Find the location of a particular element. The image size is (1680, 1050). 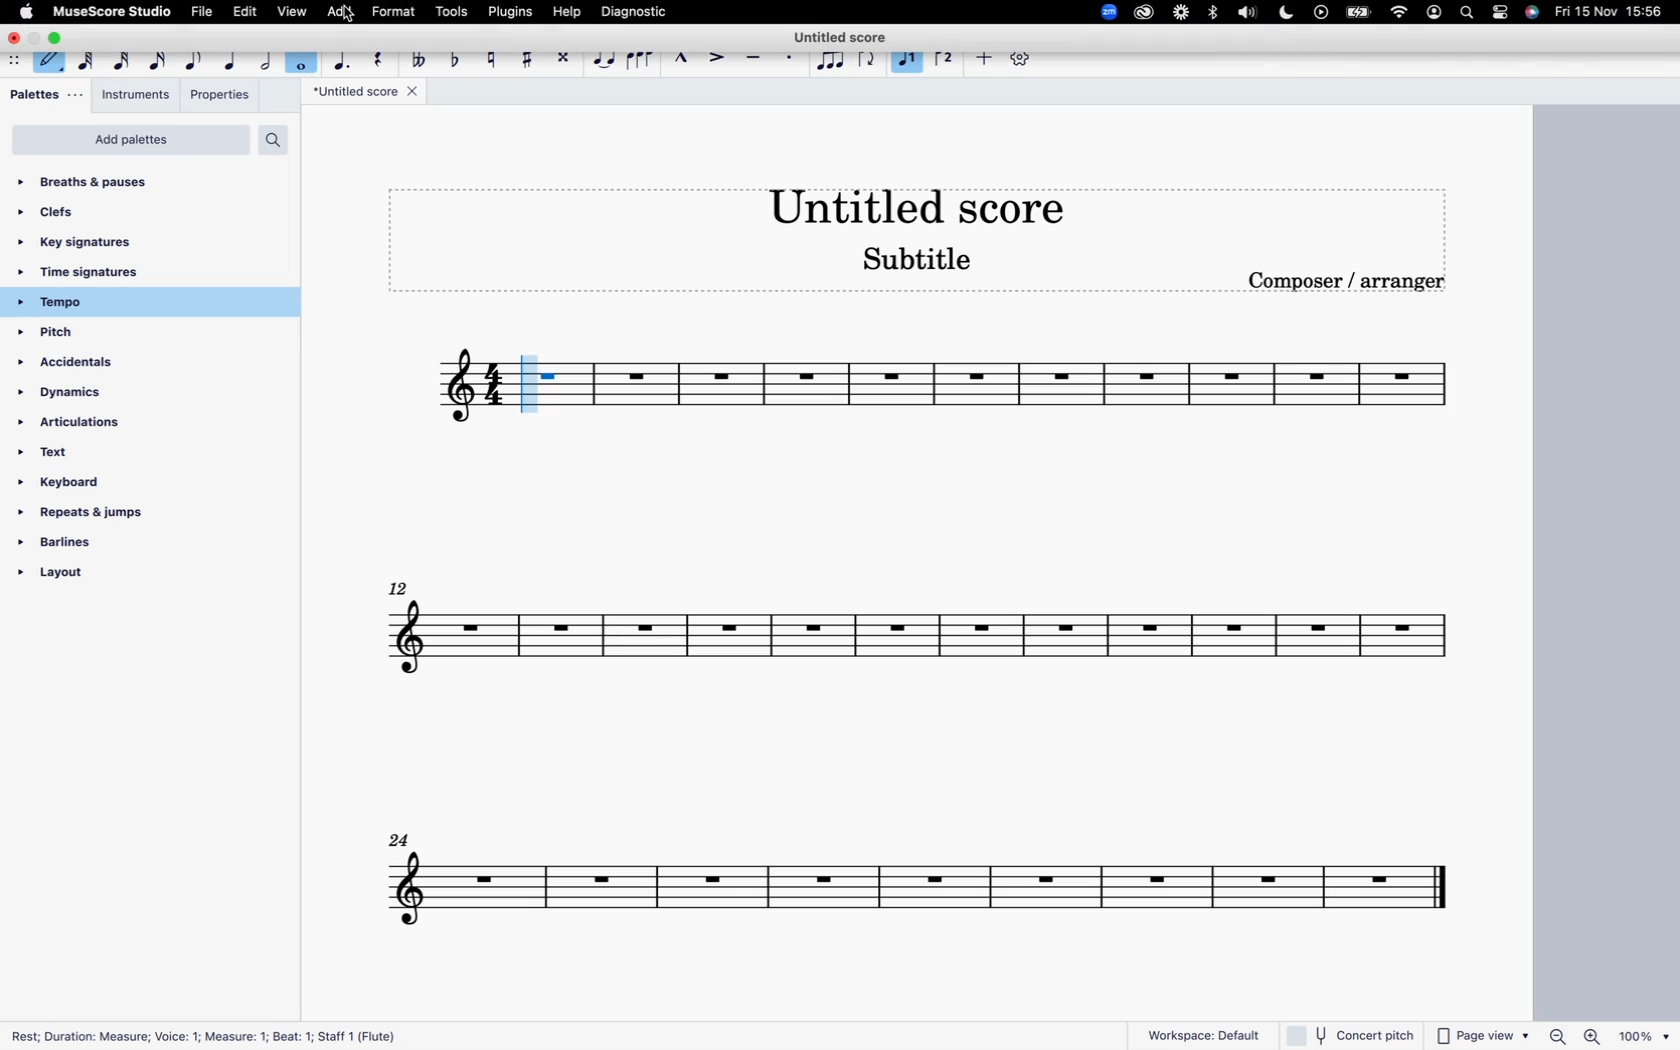

Rest; Duration: Measure; Voice: 1; Measure: 1; Beat: 1; Staff 1 (Flute) is located at coordinates (209, 1032).